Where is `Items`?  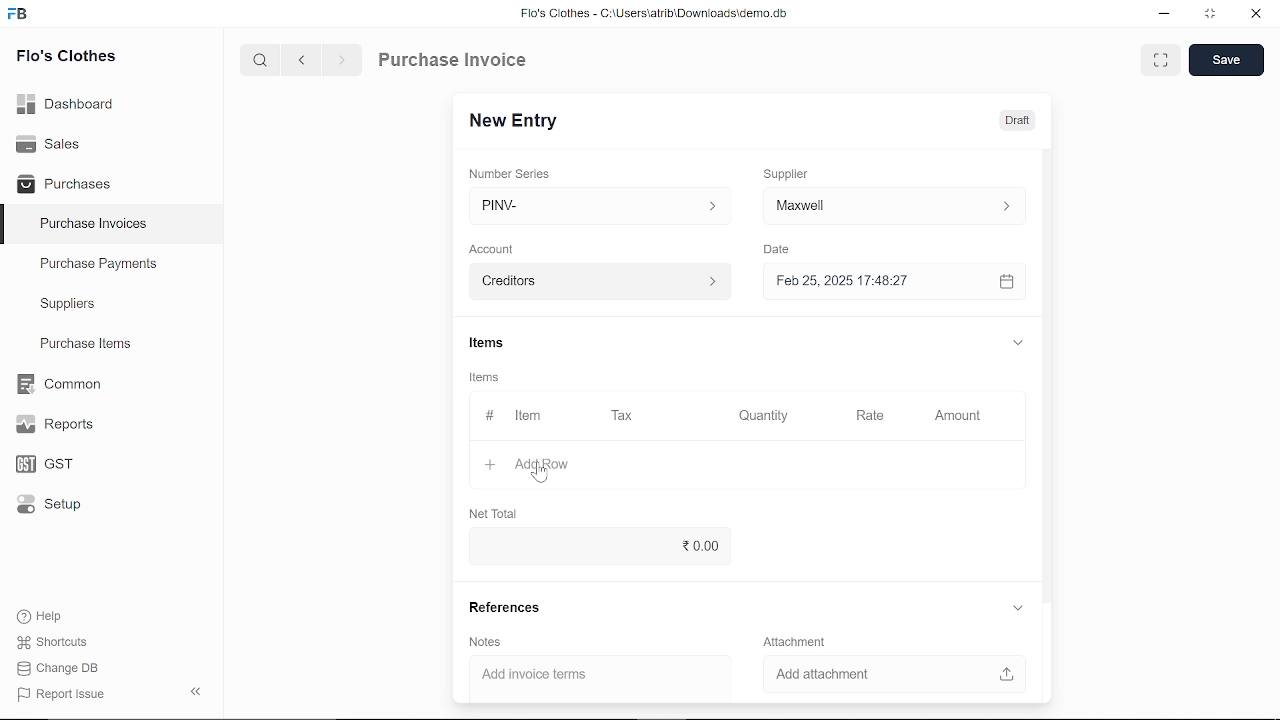
Items is located at coordinates (502, 343).